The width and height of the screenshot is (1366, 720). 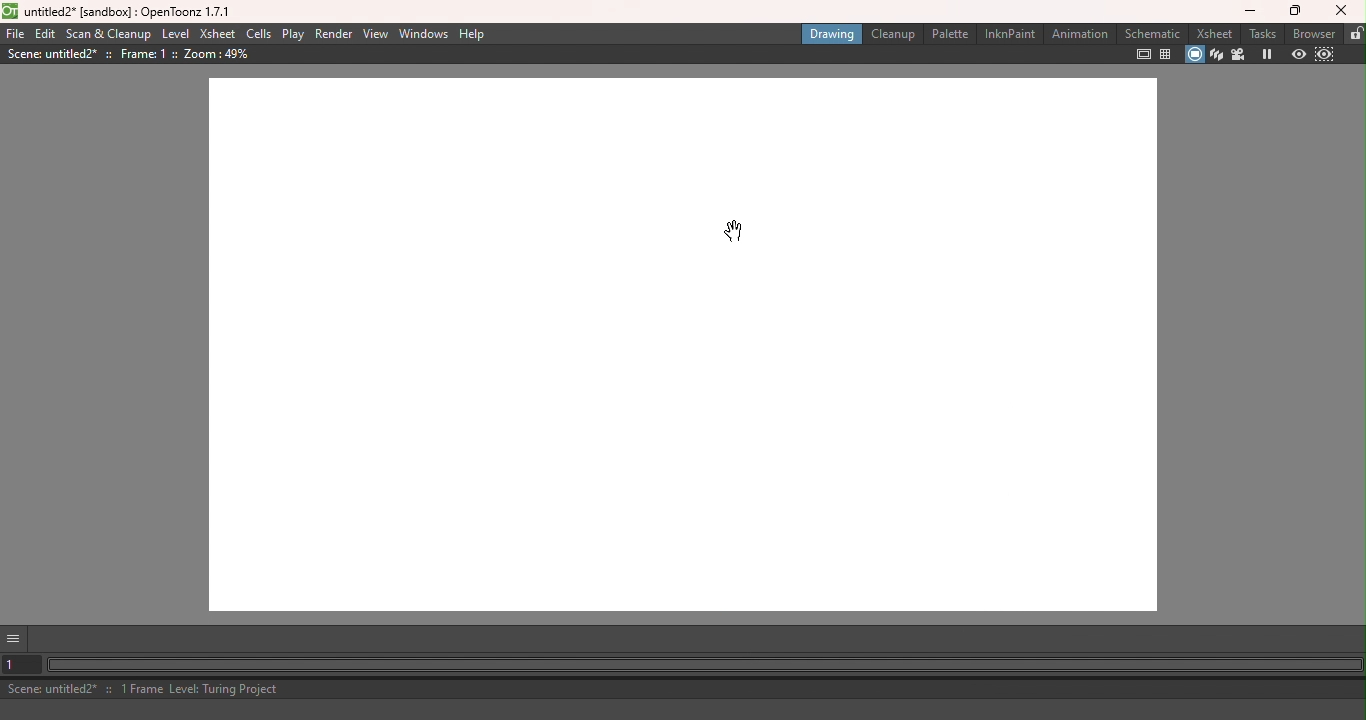 I want to click on File name, so click(x=116, y=11).